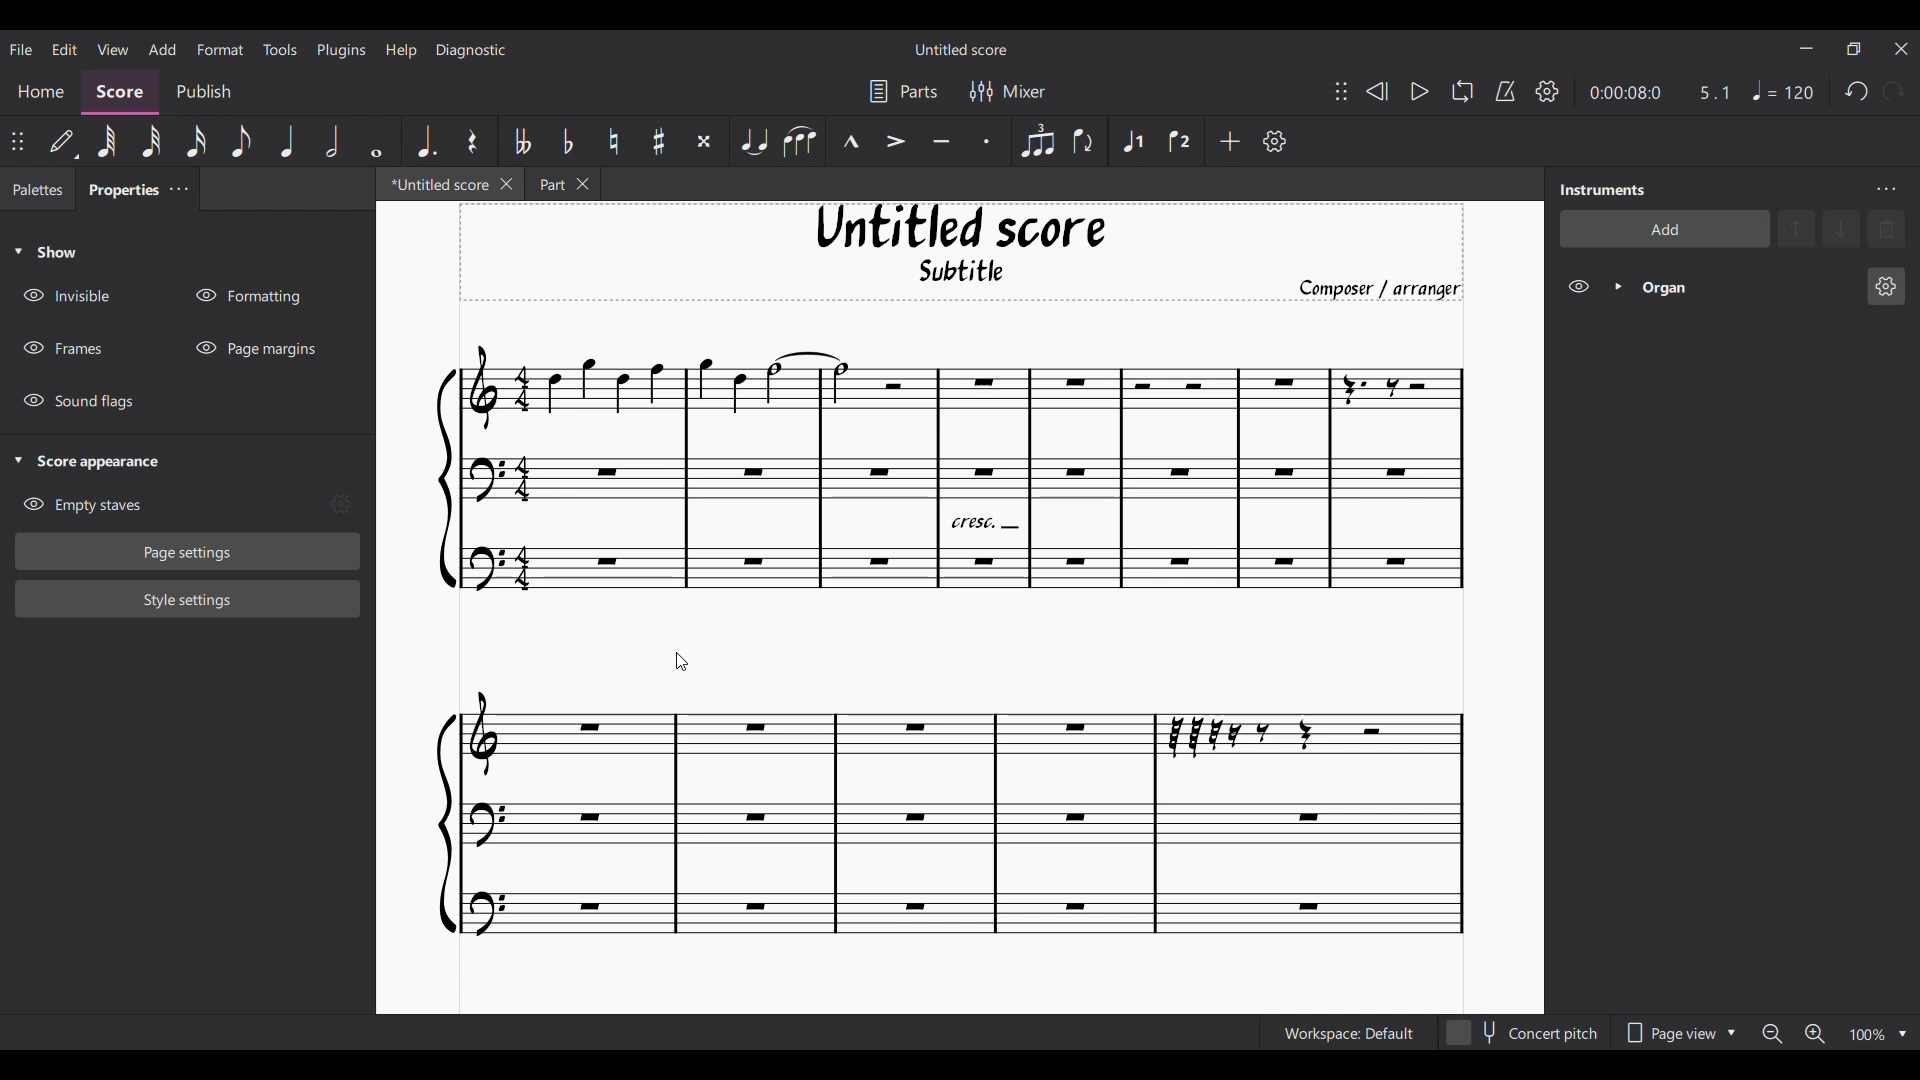 This screenshot has width=1920, height=1080. Describe the element at coordinates (346, 505) in the screenshot. I see `Empty stave settings` at that location.